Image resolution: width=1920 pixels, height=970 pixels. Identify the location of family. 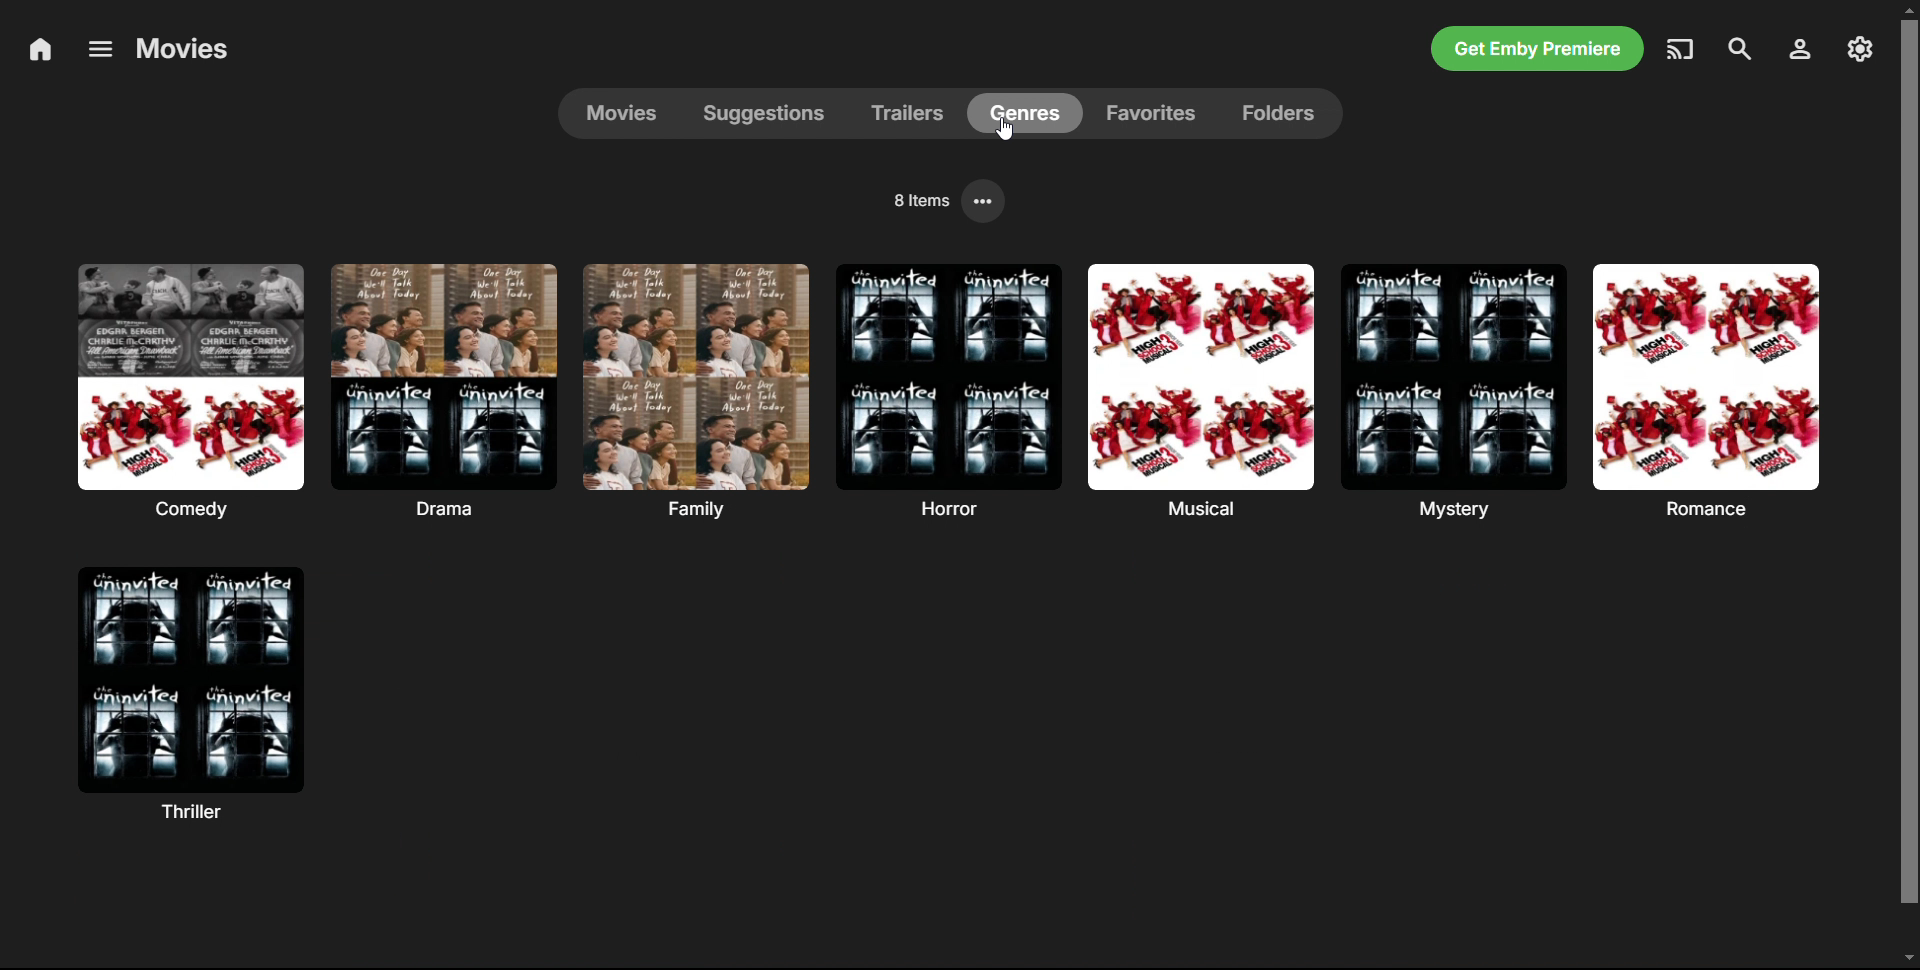
(694, 389).